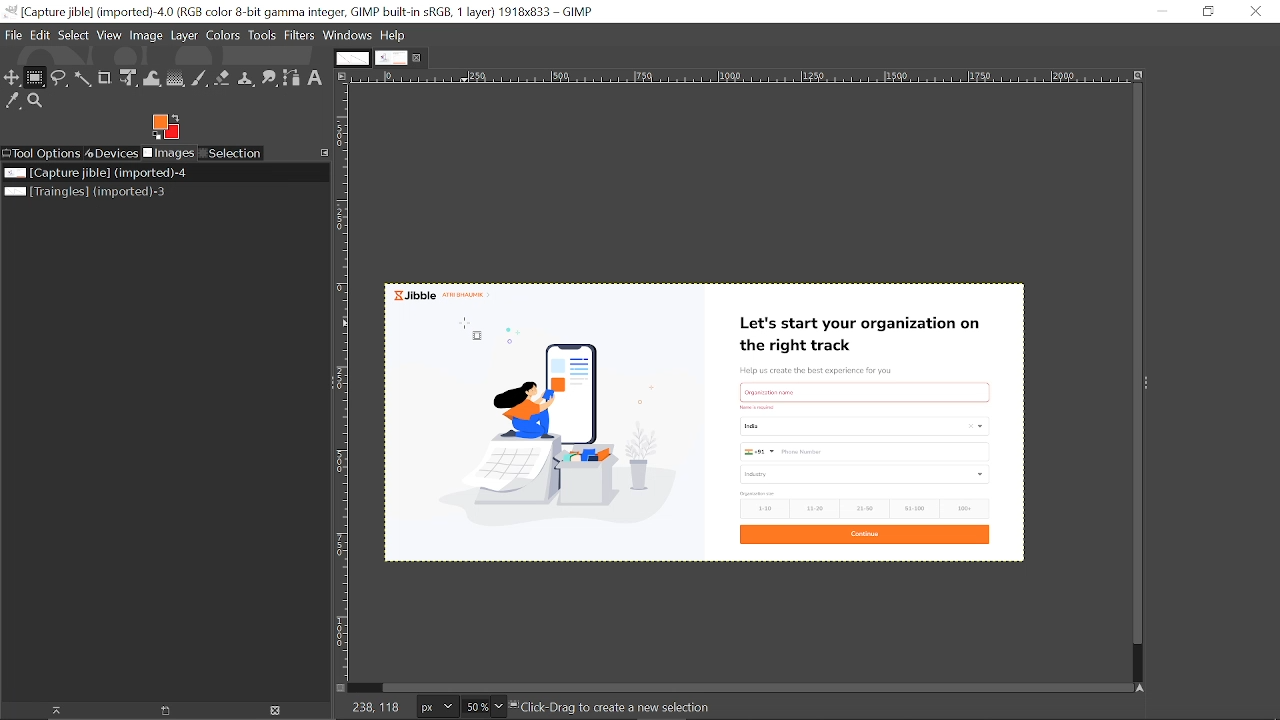 The image size is (1280, 720). I want to click on Eraser tool, so click(223, 77).